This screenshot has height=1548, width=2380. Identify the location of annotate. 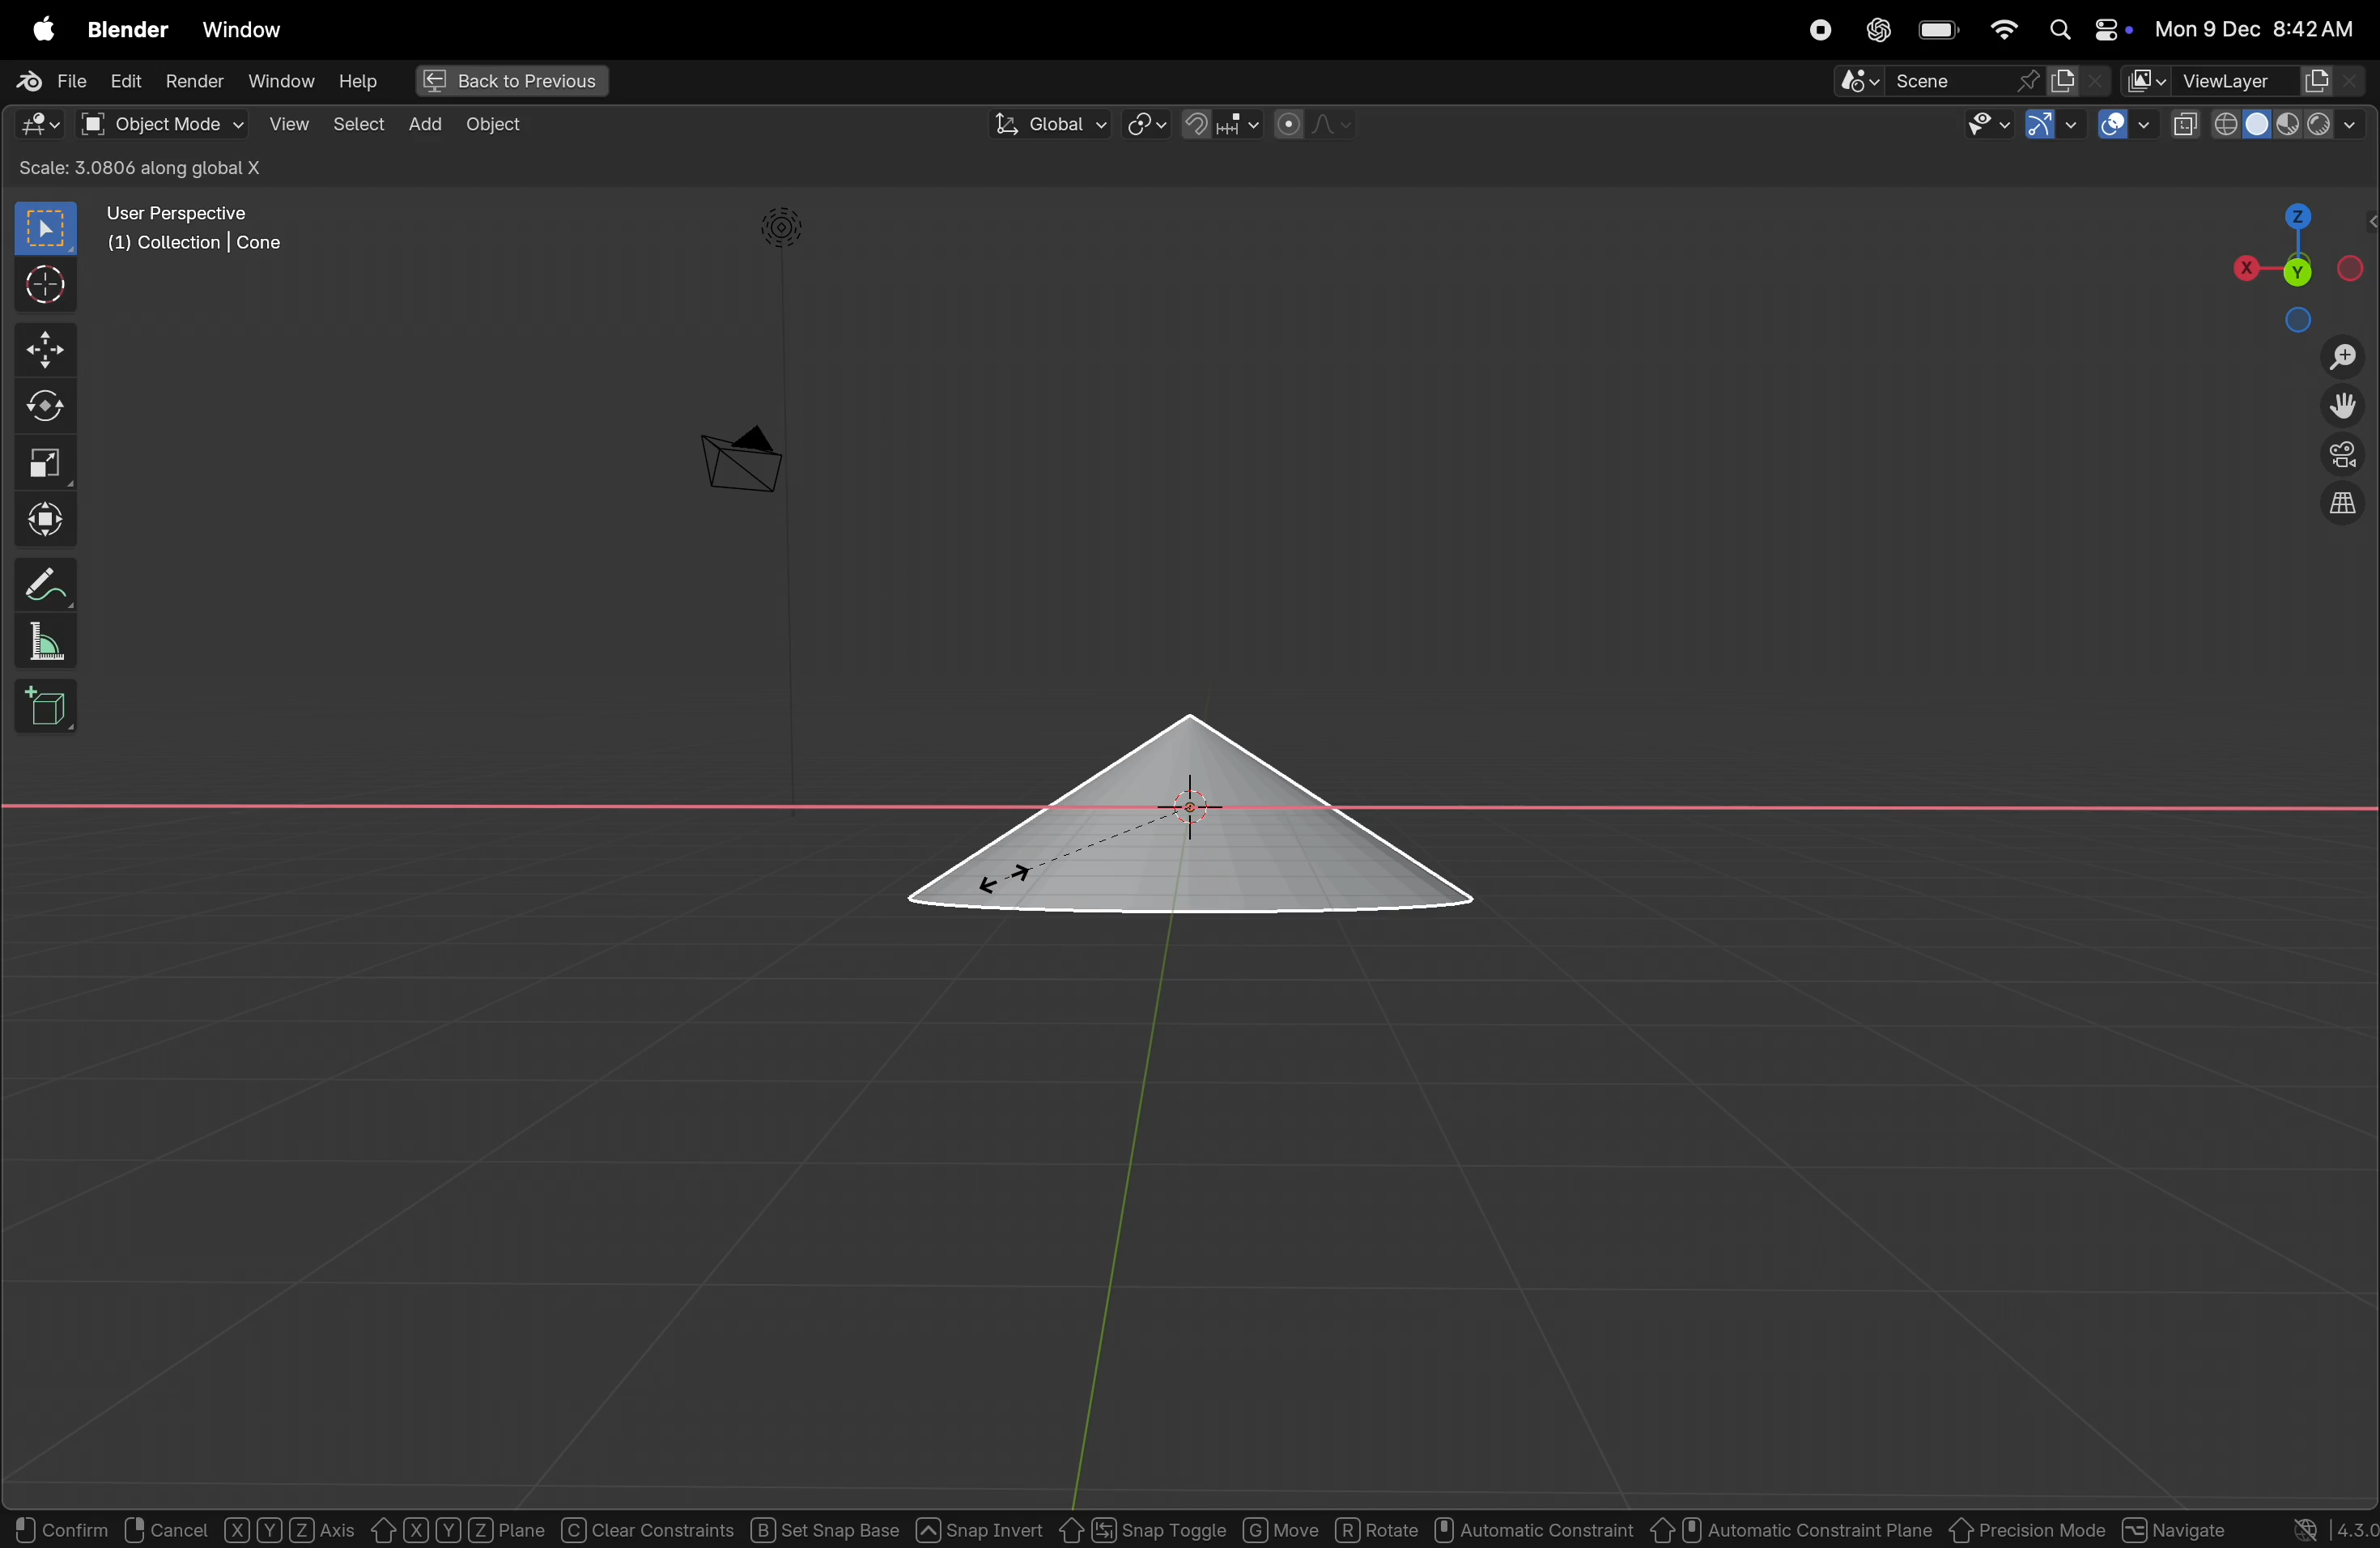
(39, 583).